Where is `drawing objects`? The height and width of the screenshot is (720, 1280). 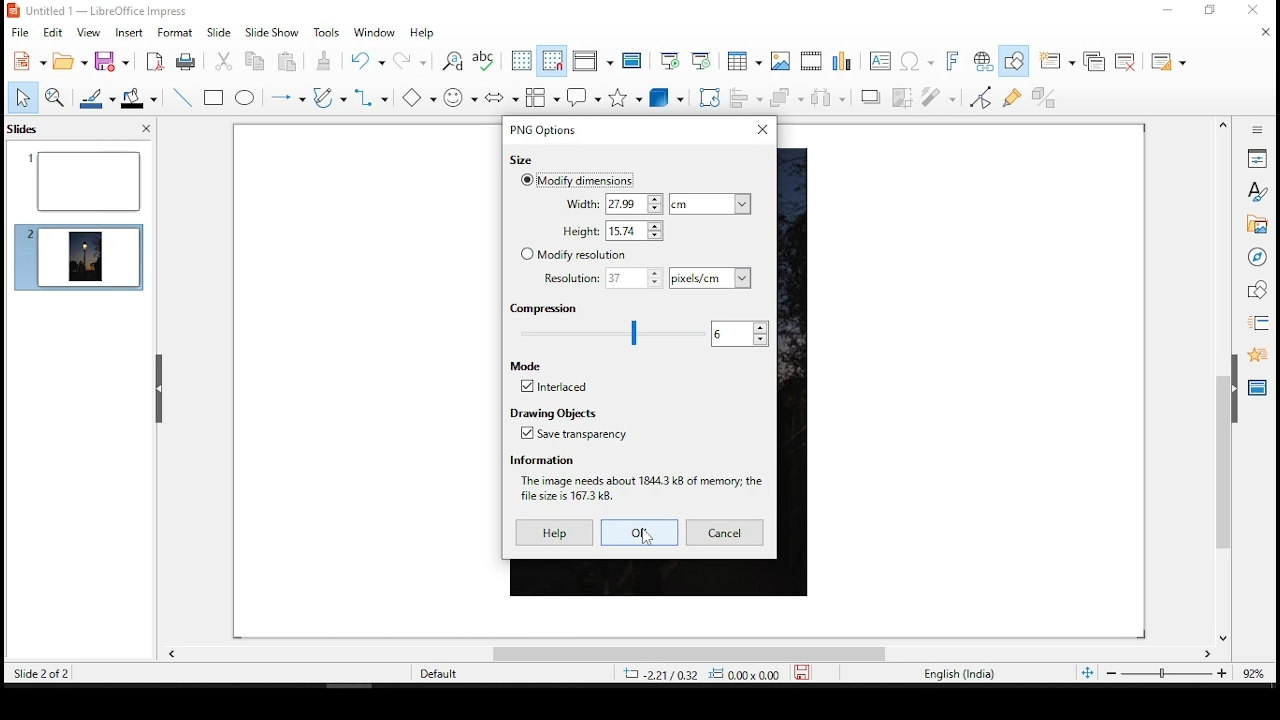
drawing objects is located at coordinates (553, 412).